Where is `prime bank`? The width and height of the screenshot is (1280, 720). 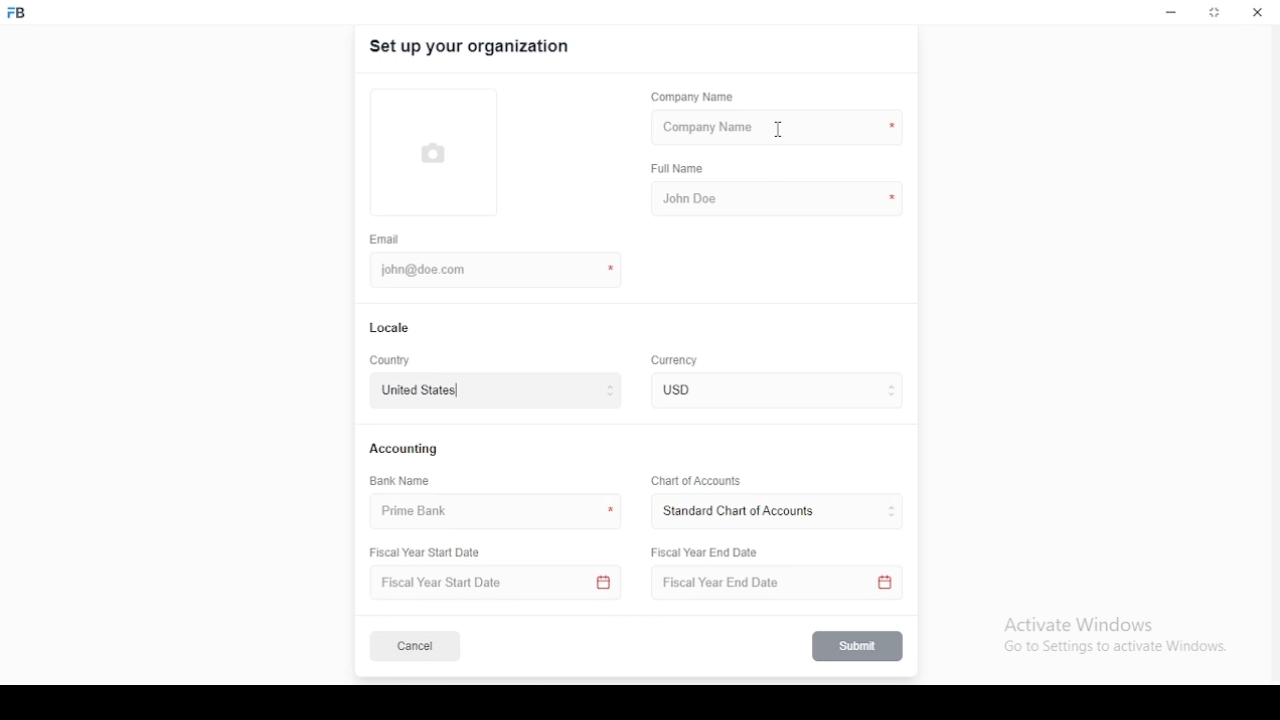
prime bank is located at coordinates (423, 512).